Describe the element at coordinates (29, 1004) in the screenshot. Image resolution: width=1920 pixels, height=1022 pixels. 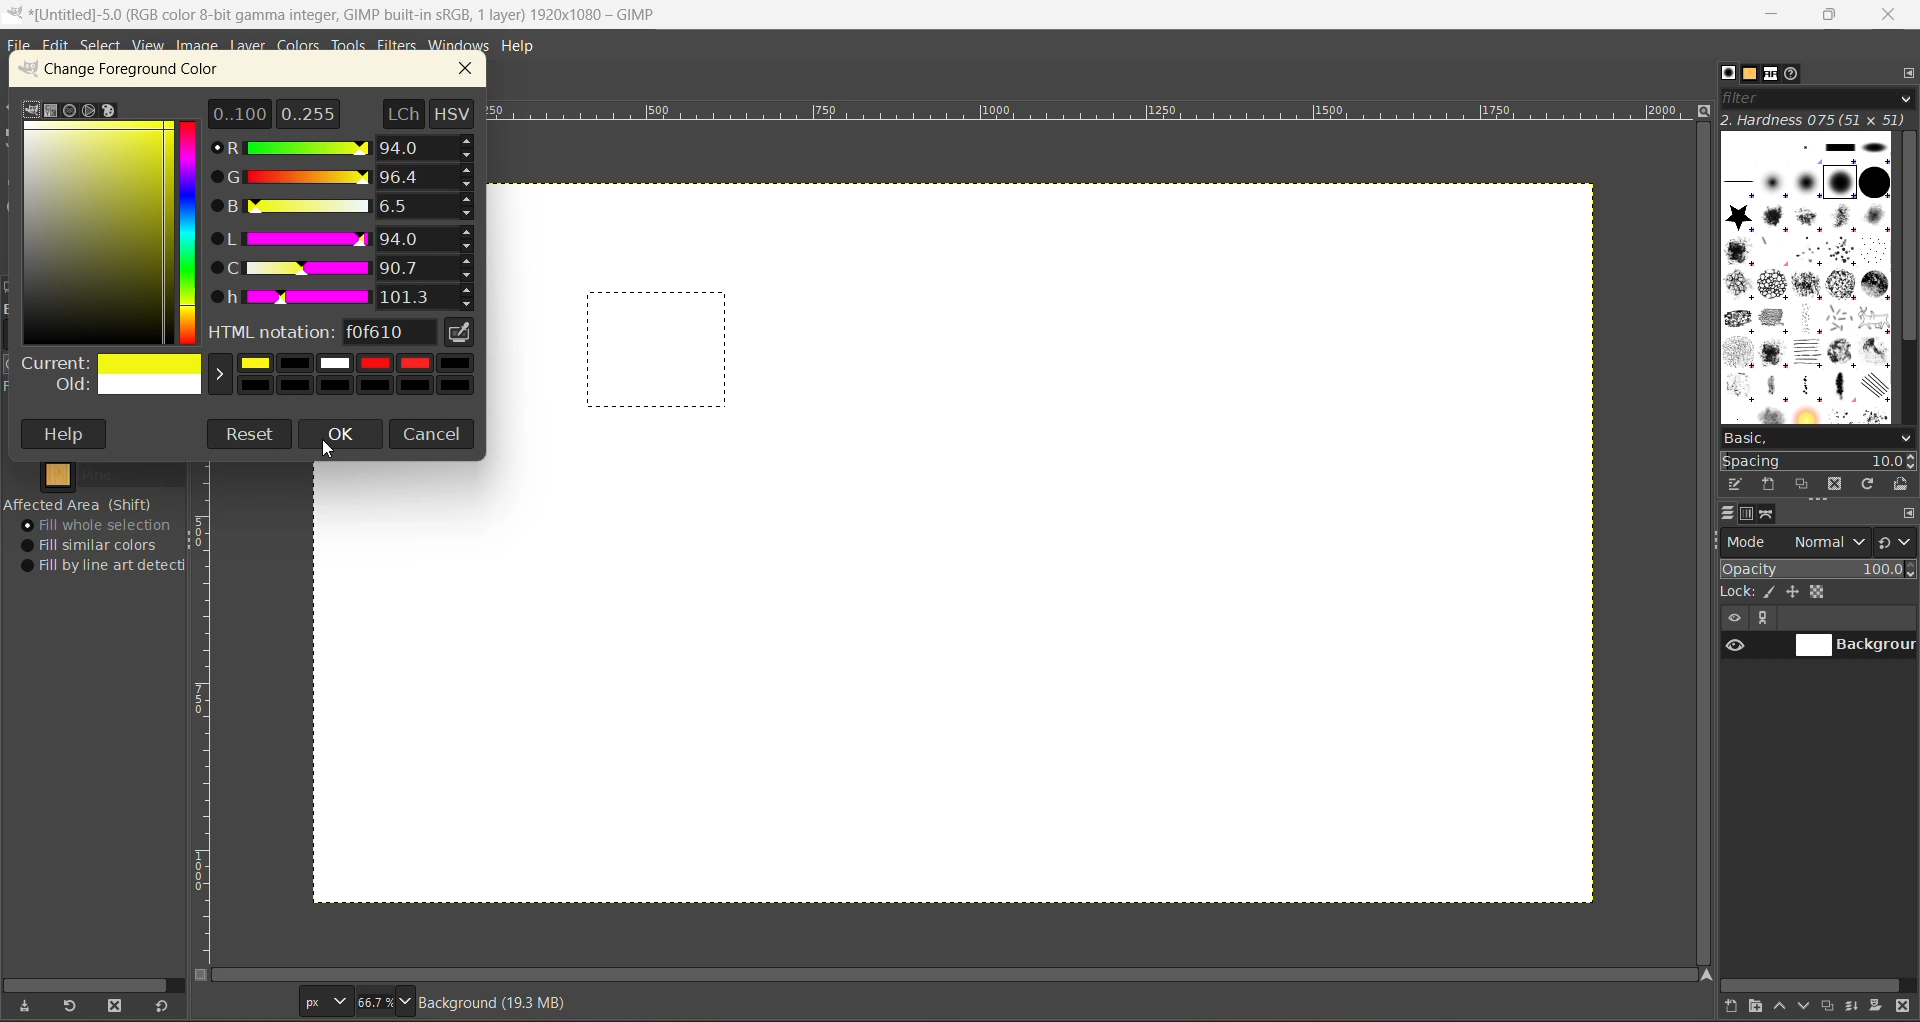
I see `save tool preset` at that location.